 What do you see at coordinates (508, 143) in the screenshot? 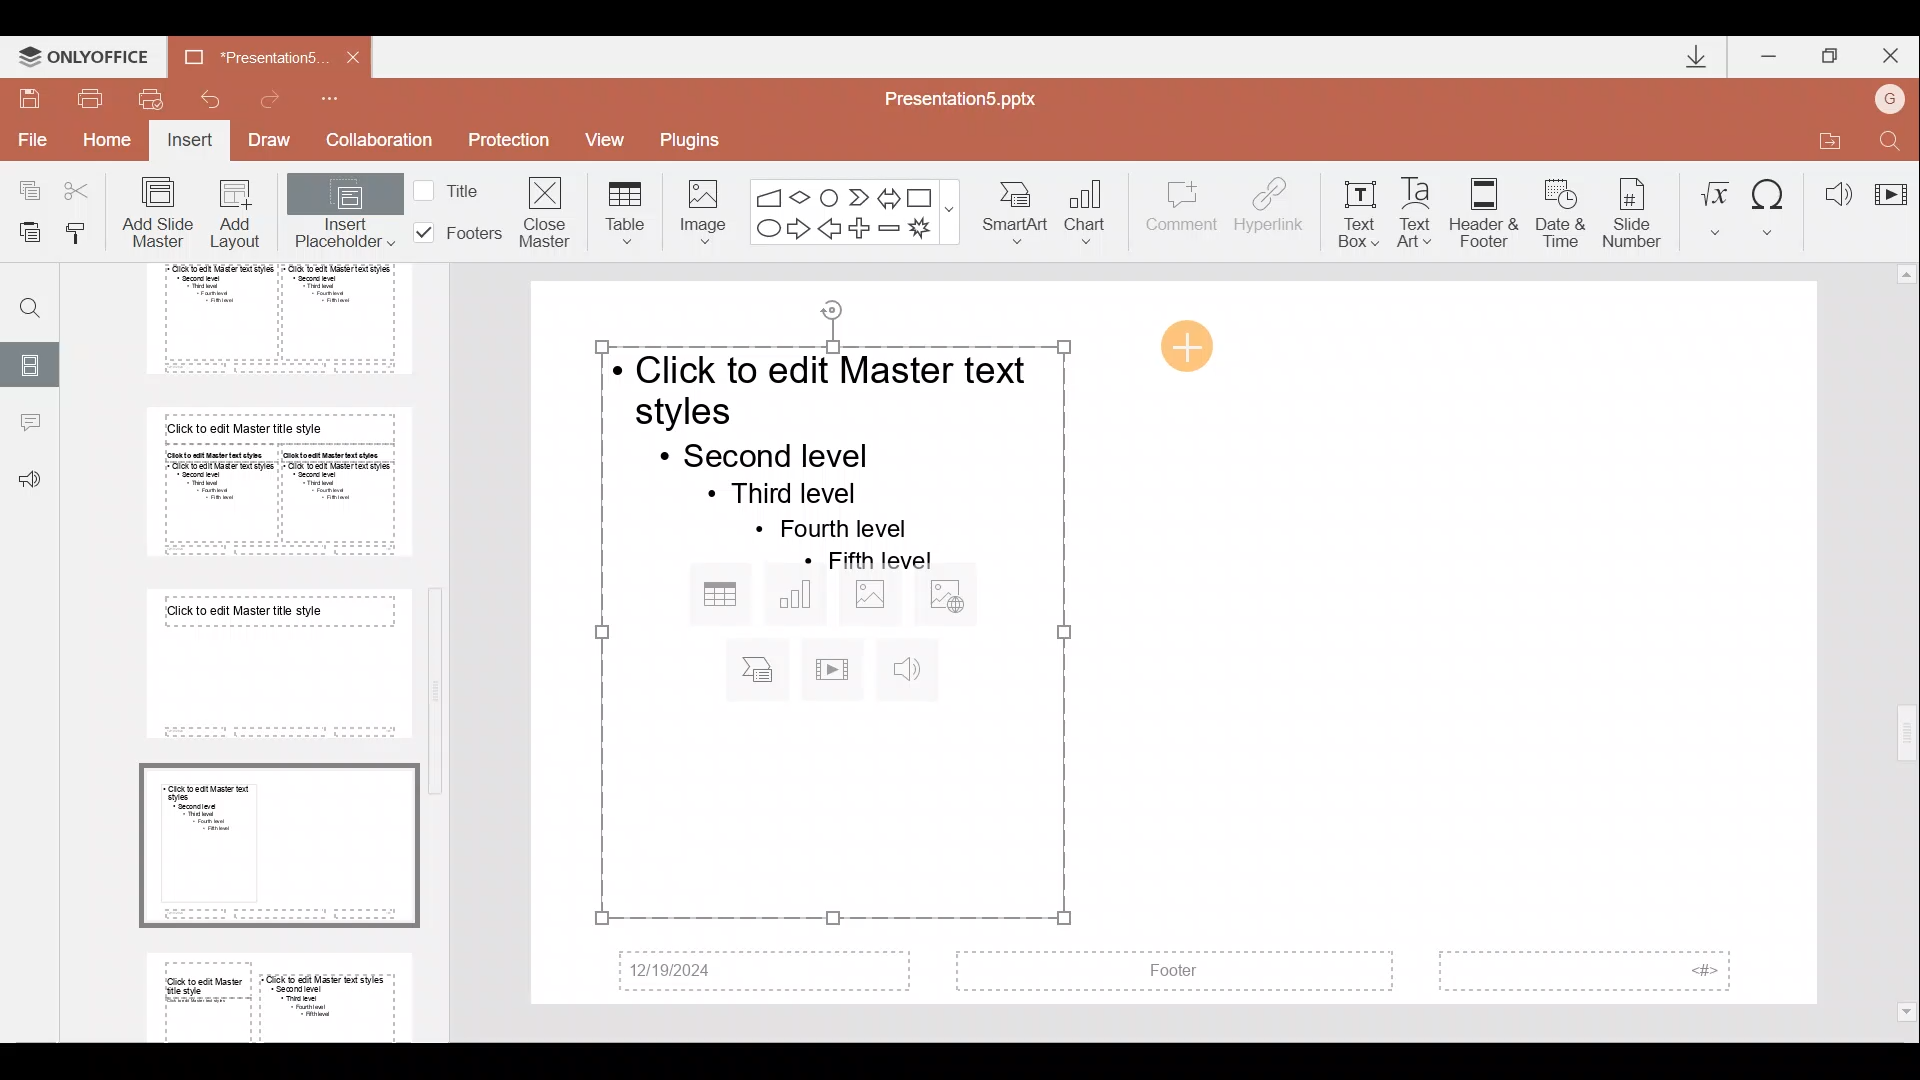
I see `Protection` at bounding box center [508, 143].